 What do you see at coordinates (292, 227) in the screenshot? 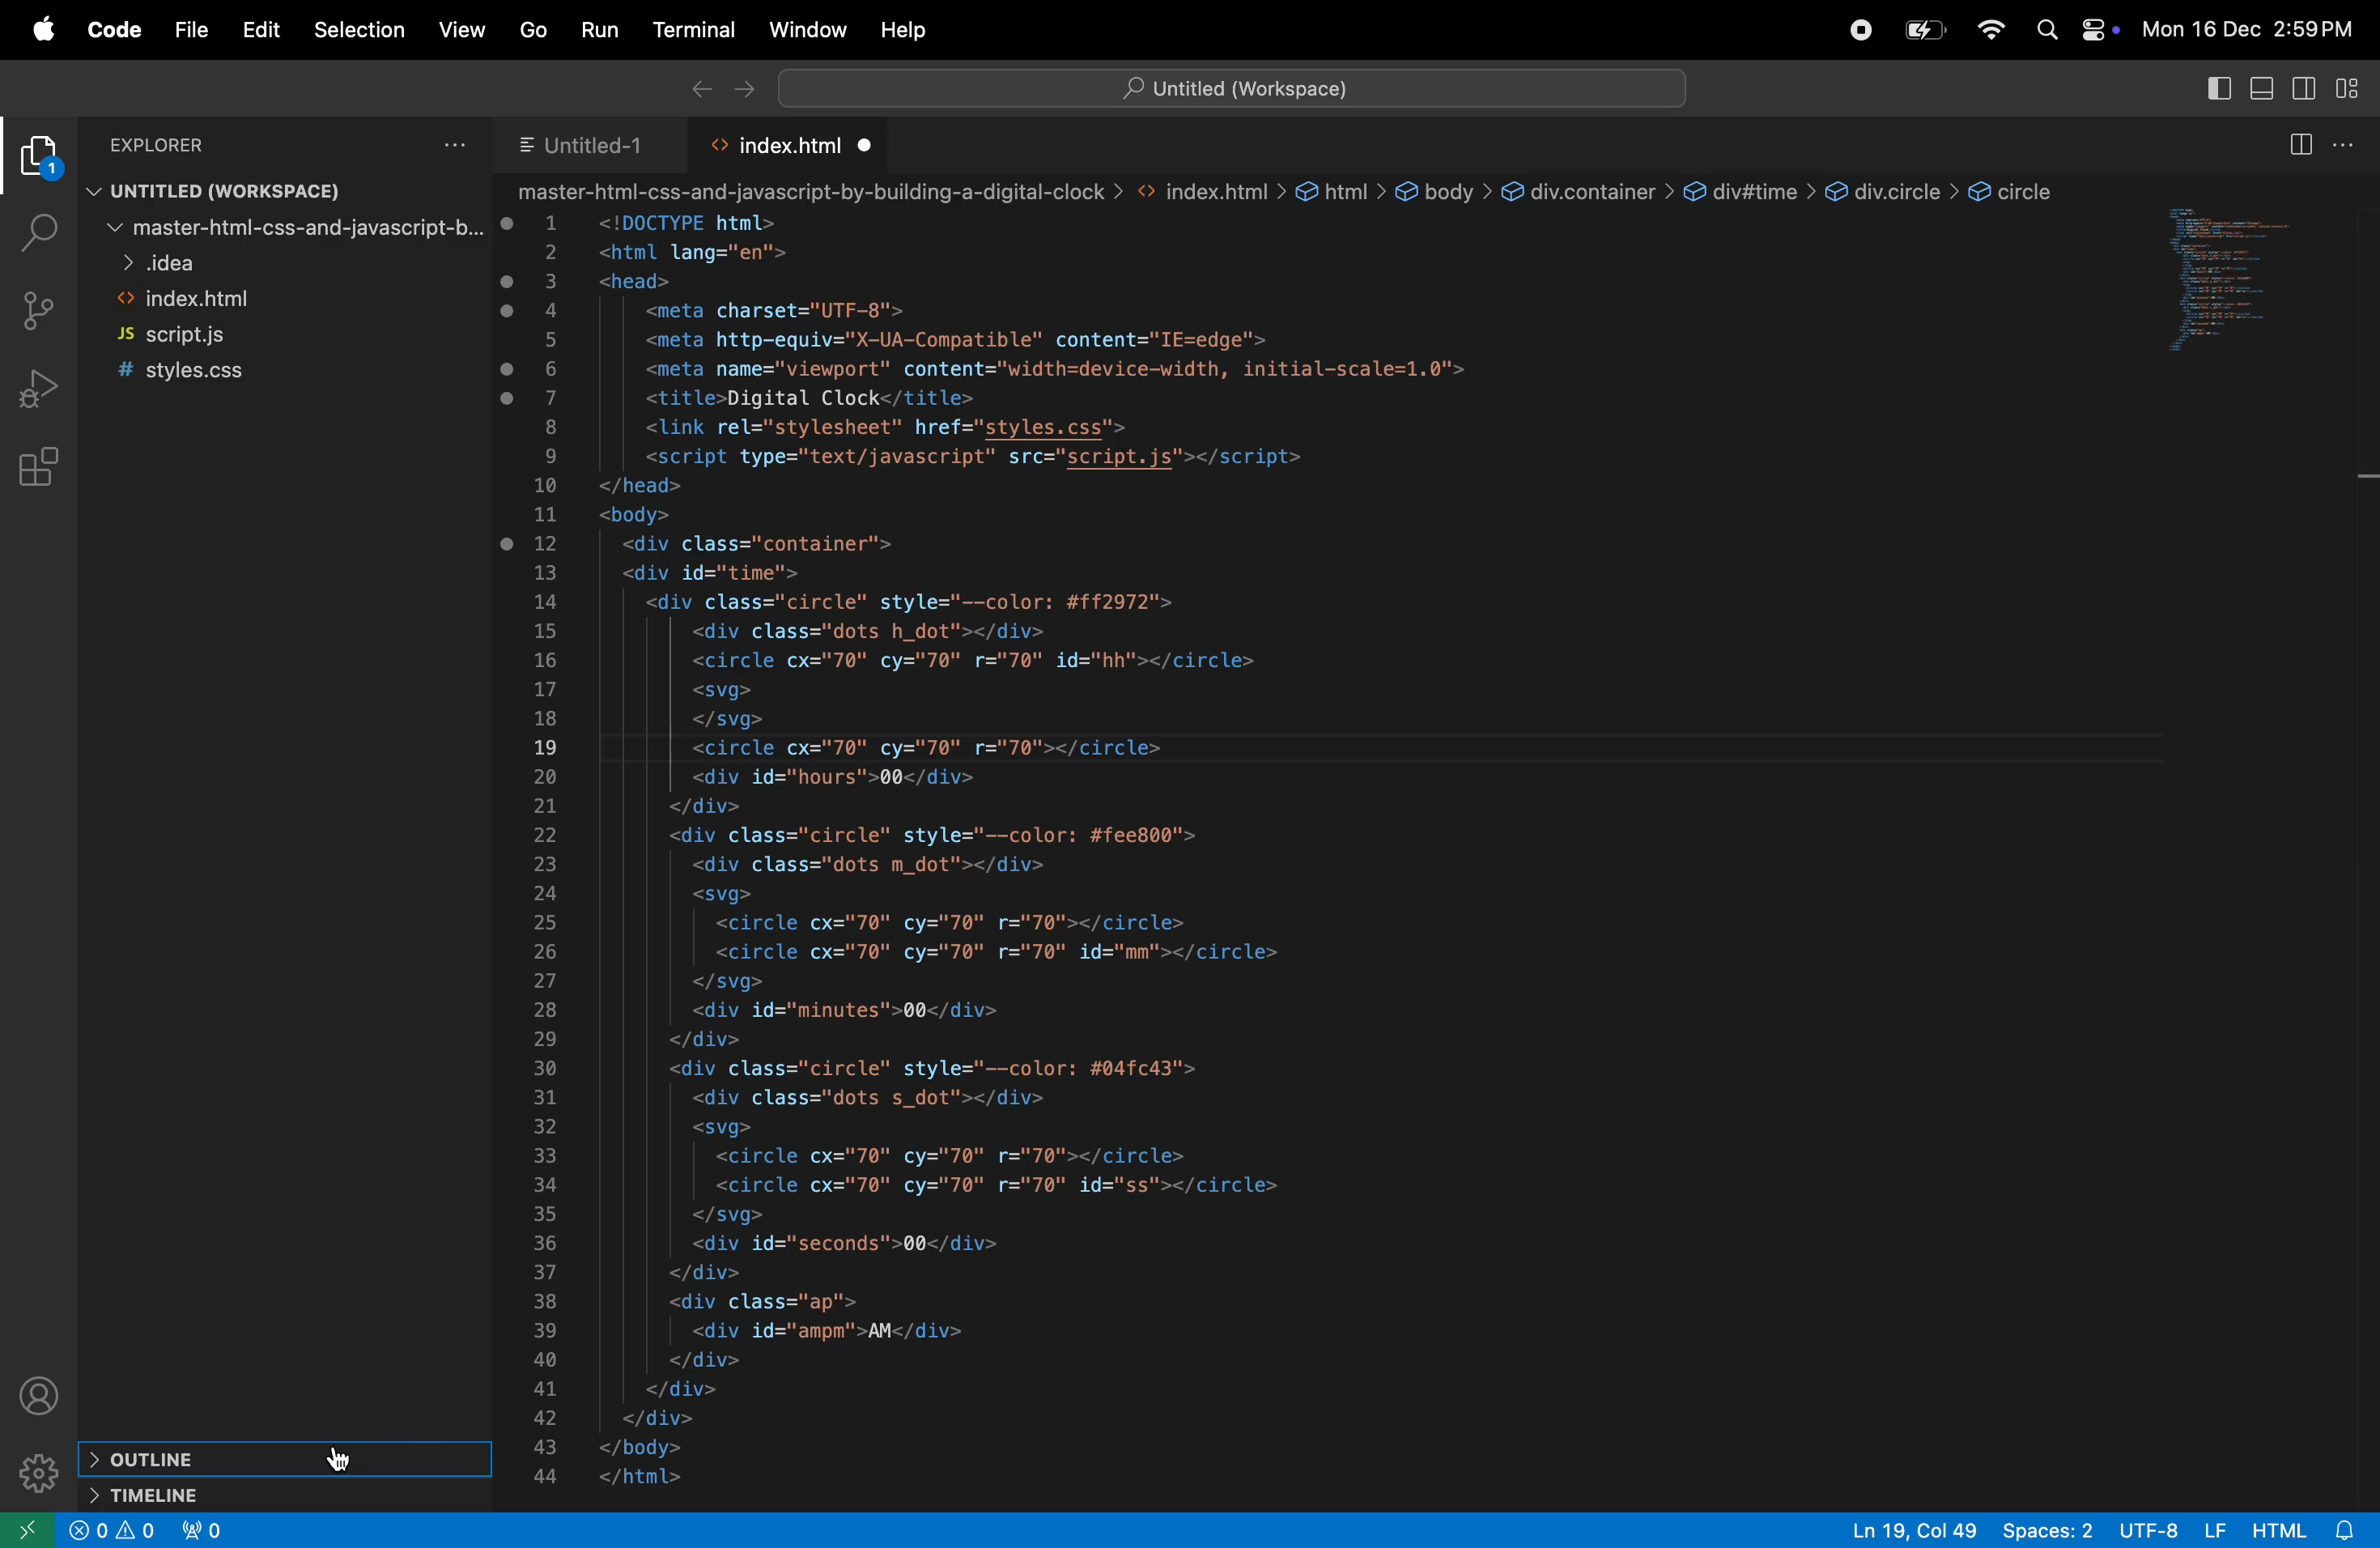
I see `master file` at bounding box center [292, 227].